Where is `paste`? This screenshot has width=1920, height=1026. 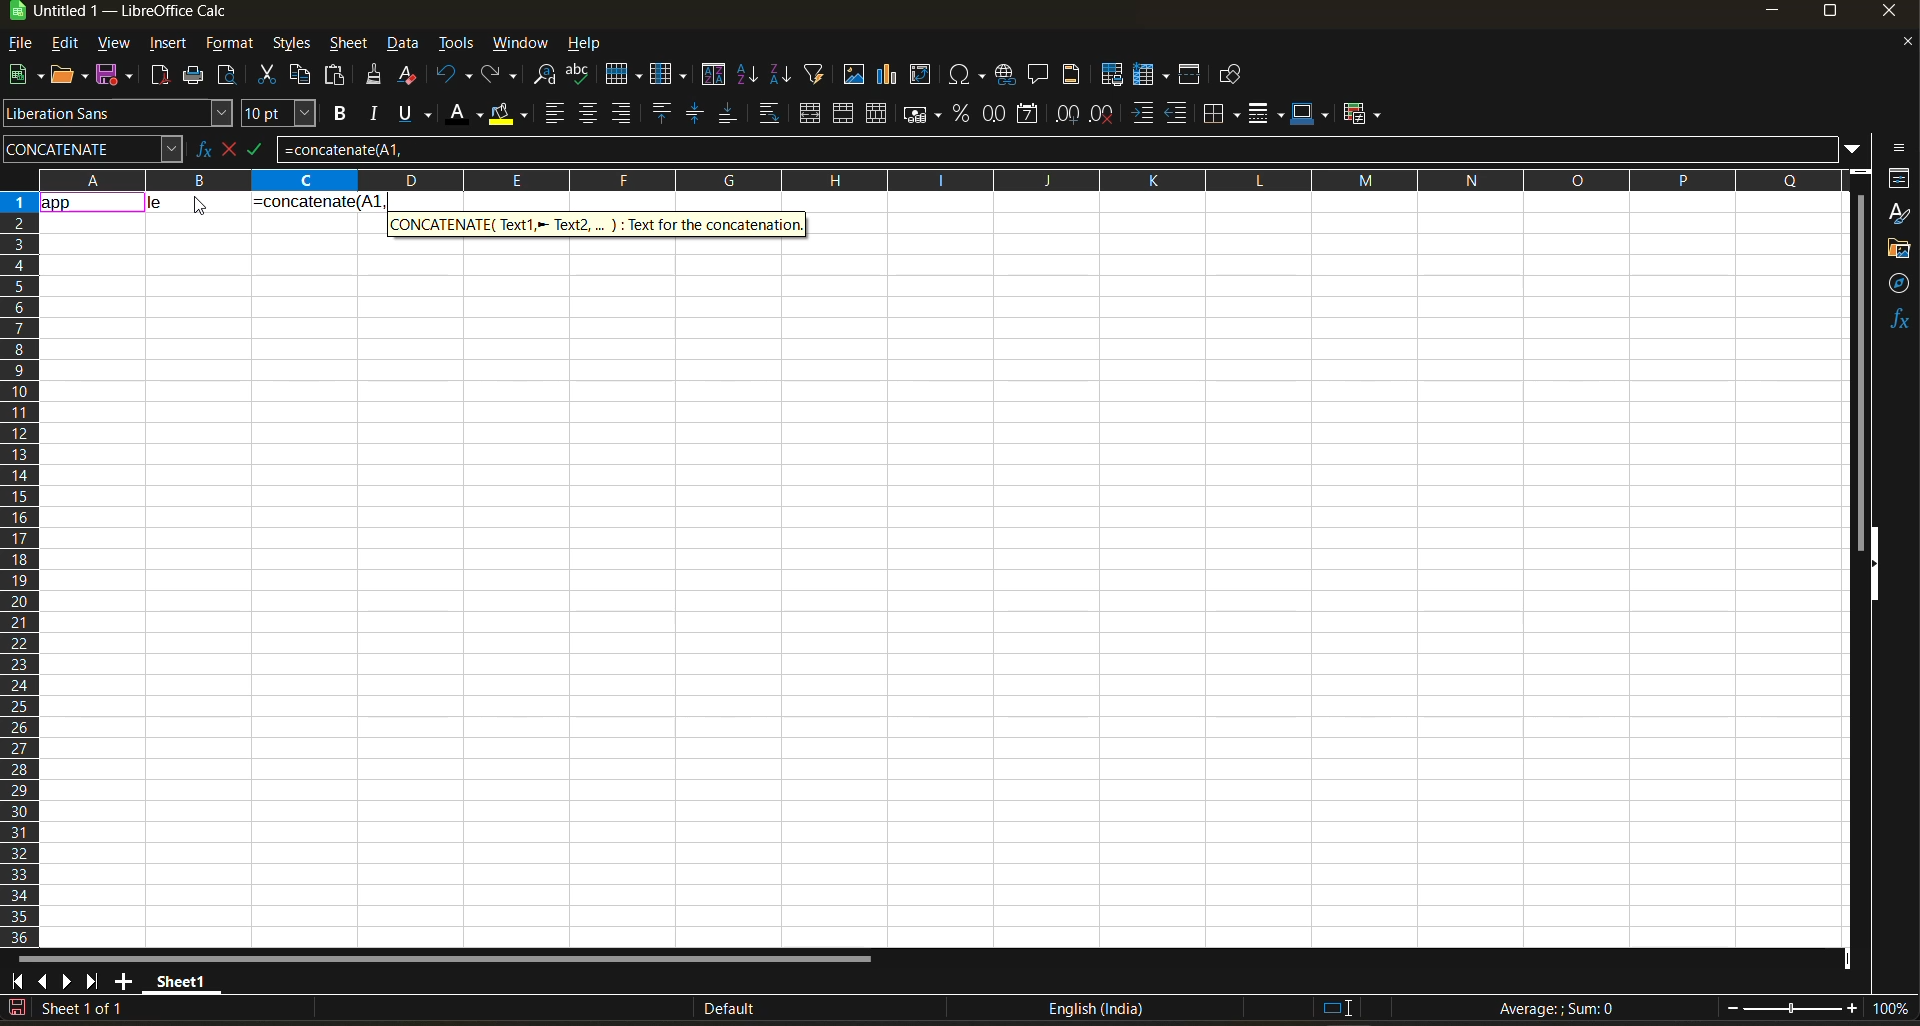
paste is located at coordinates (337, 77).